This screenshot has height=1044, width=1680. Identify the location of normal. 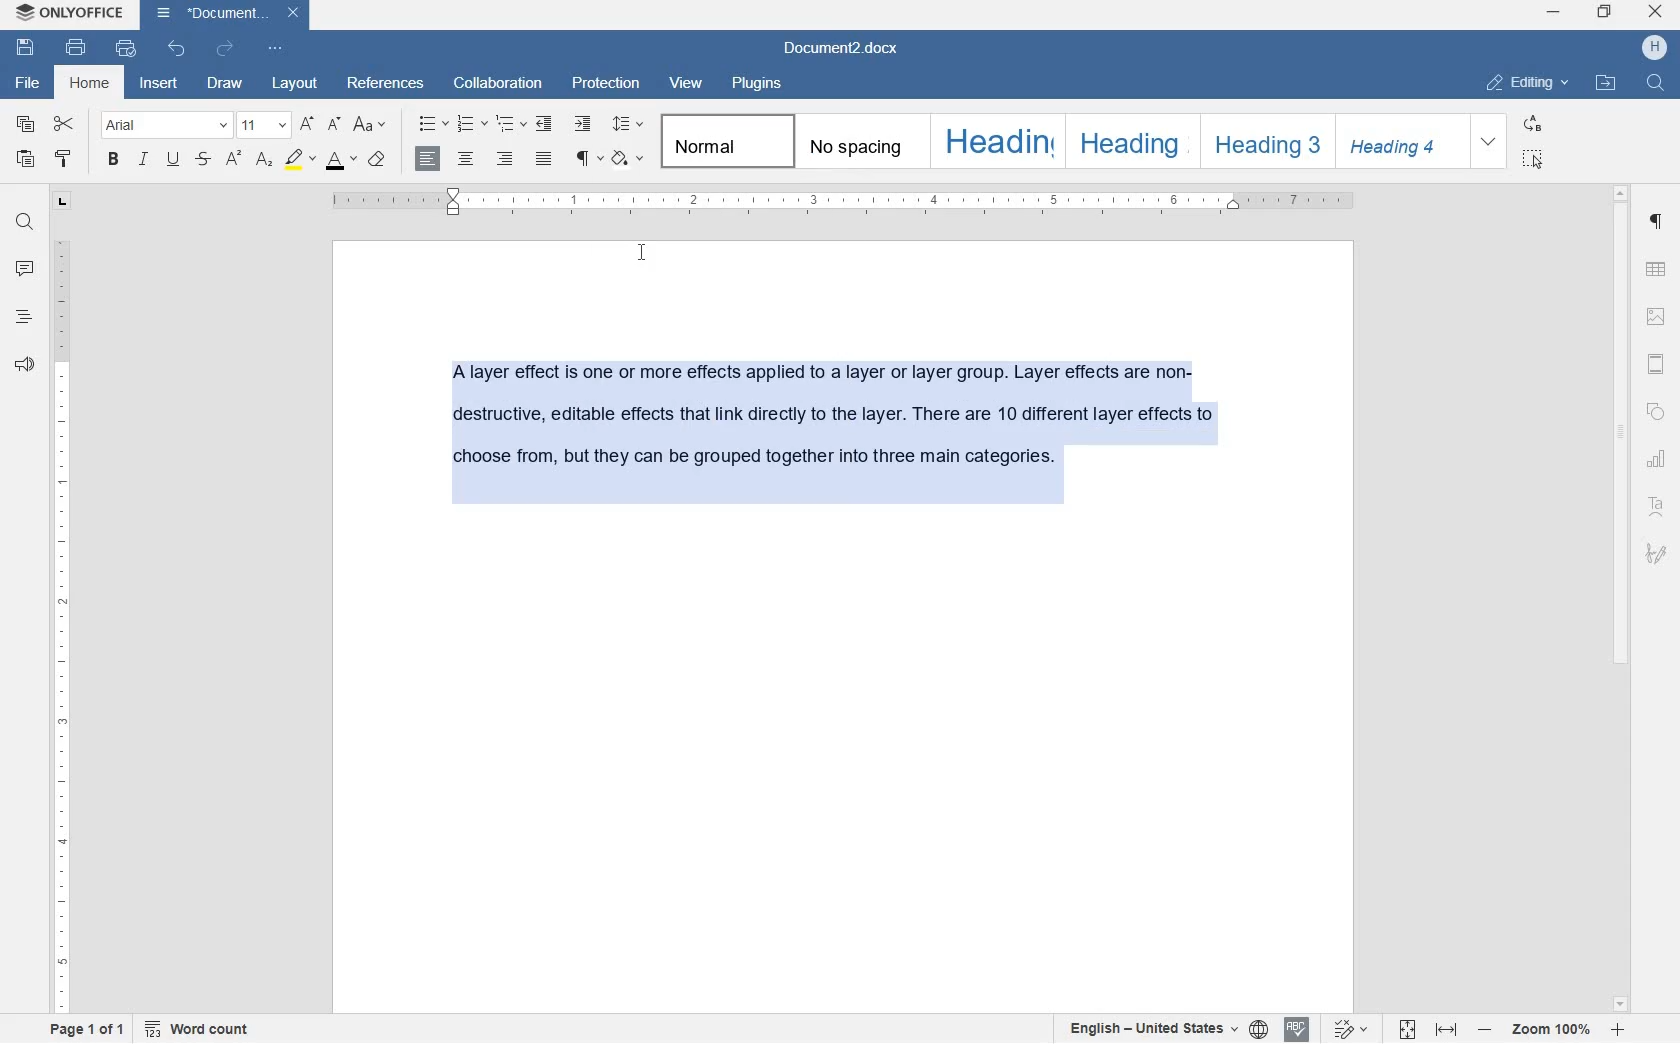
(723, 142).